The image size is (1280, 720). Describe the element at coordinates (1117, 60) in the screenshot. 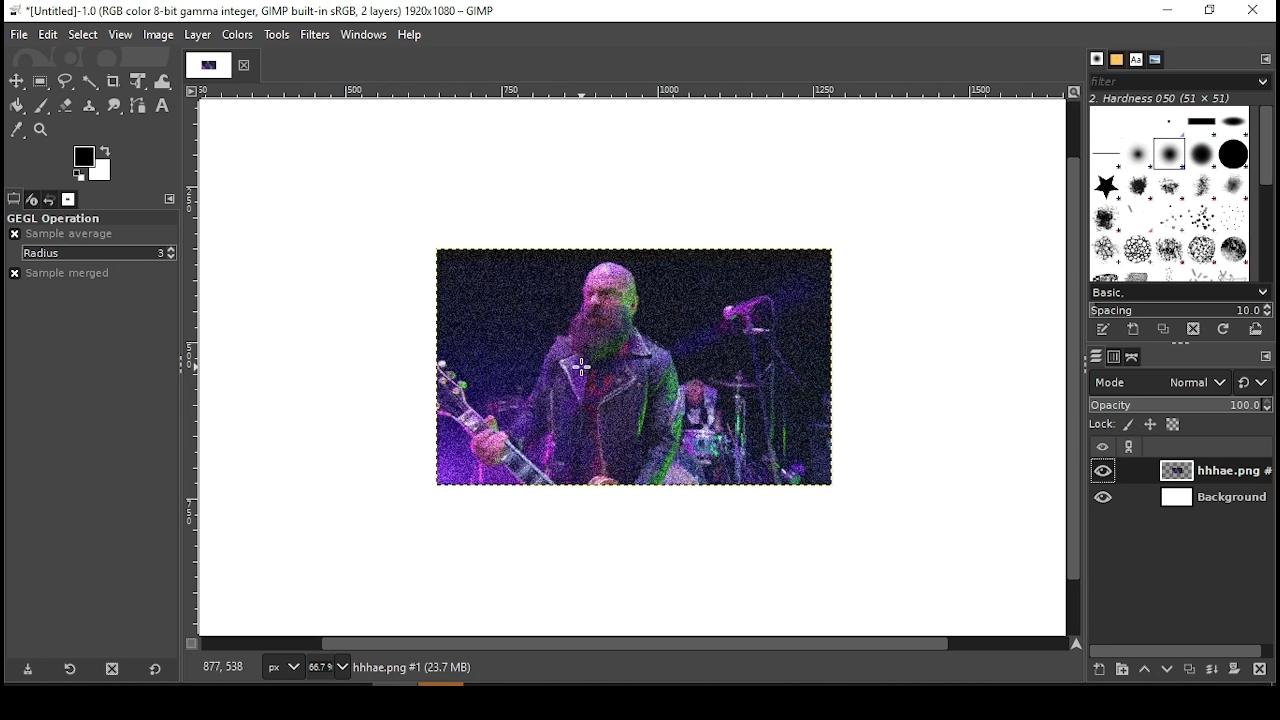

I see `patterns` at that location.